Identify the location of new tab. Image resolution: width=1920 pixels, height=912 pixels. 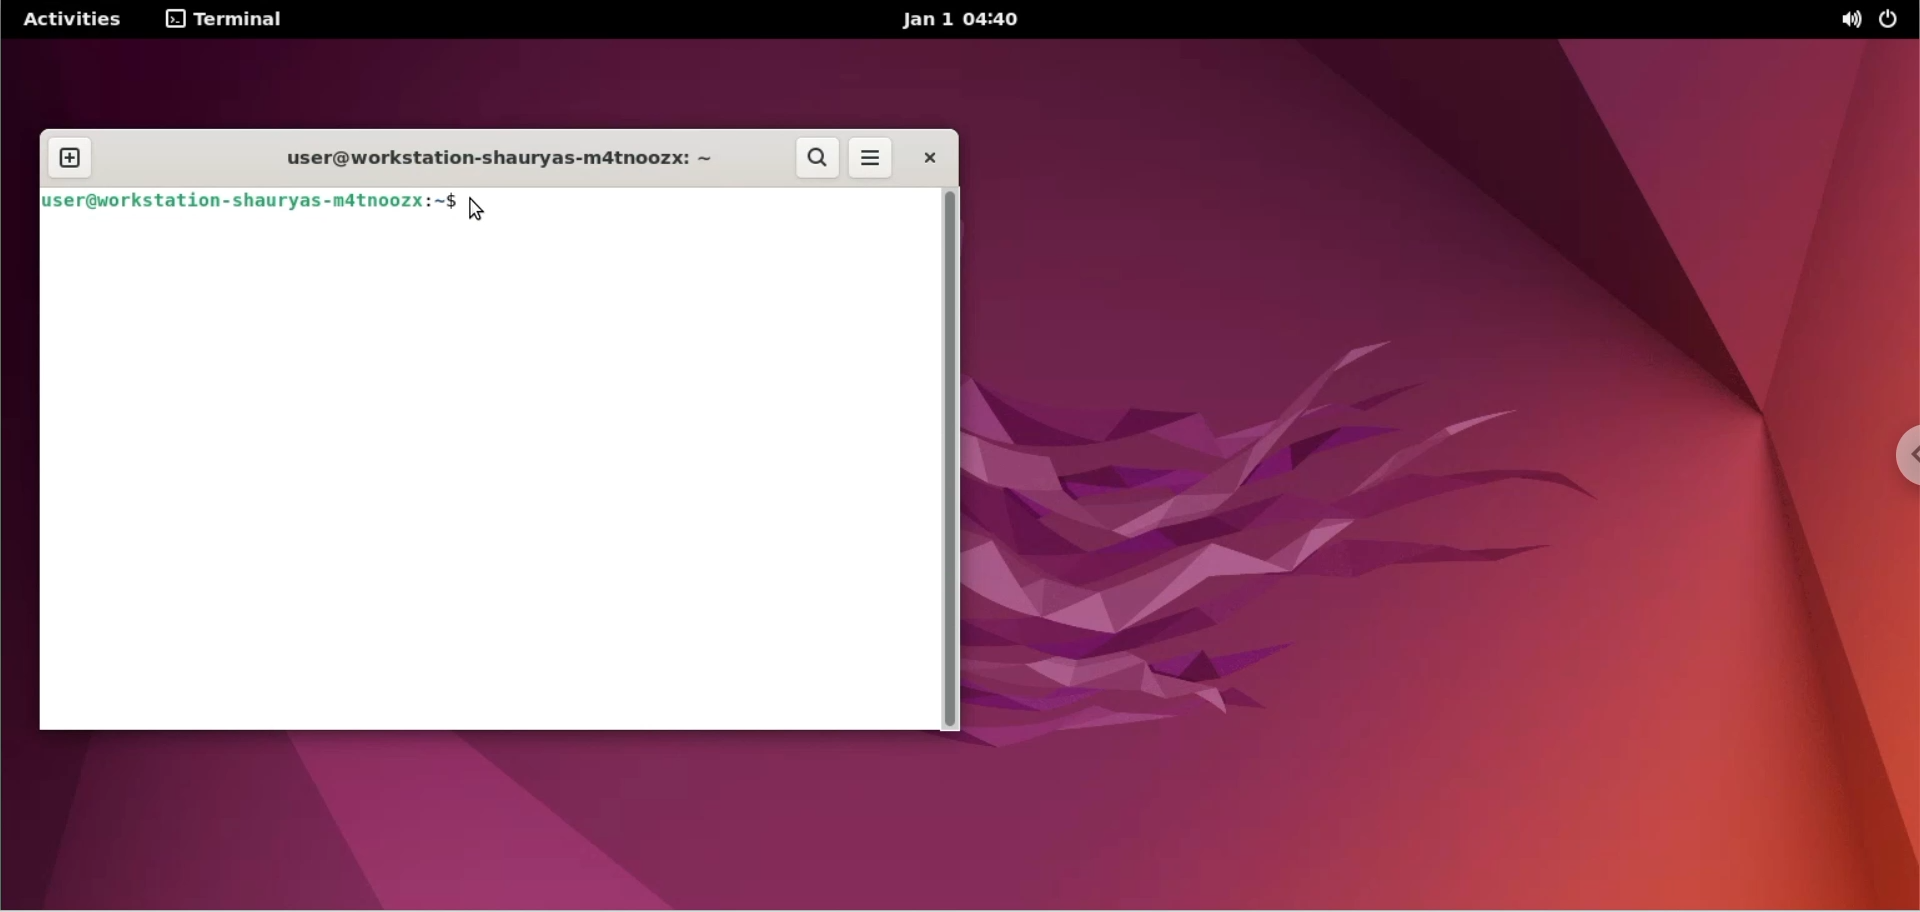
(71, 160).